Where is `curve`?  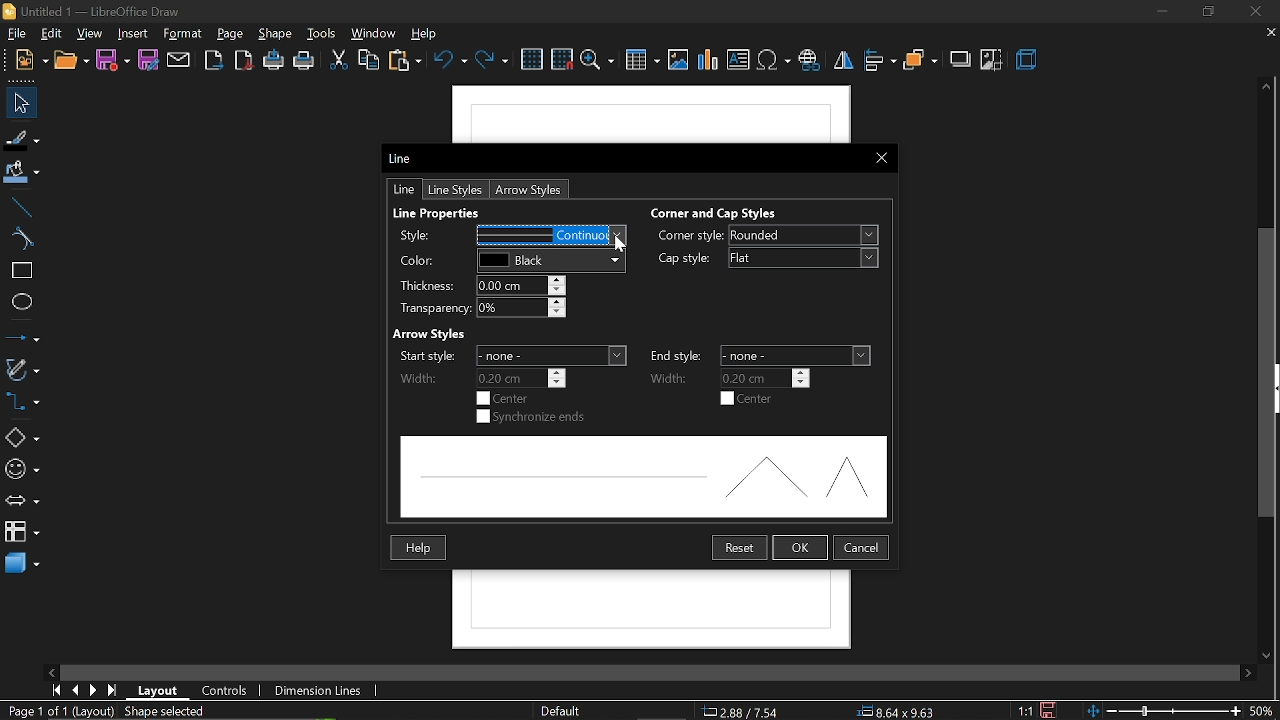 curve is located at coordinates (24, 239).